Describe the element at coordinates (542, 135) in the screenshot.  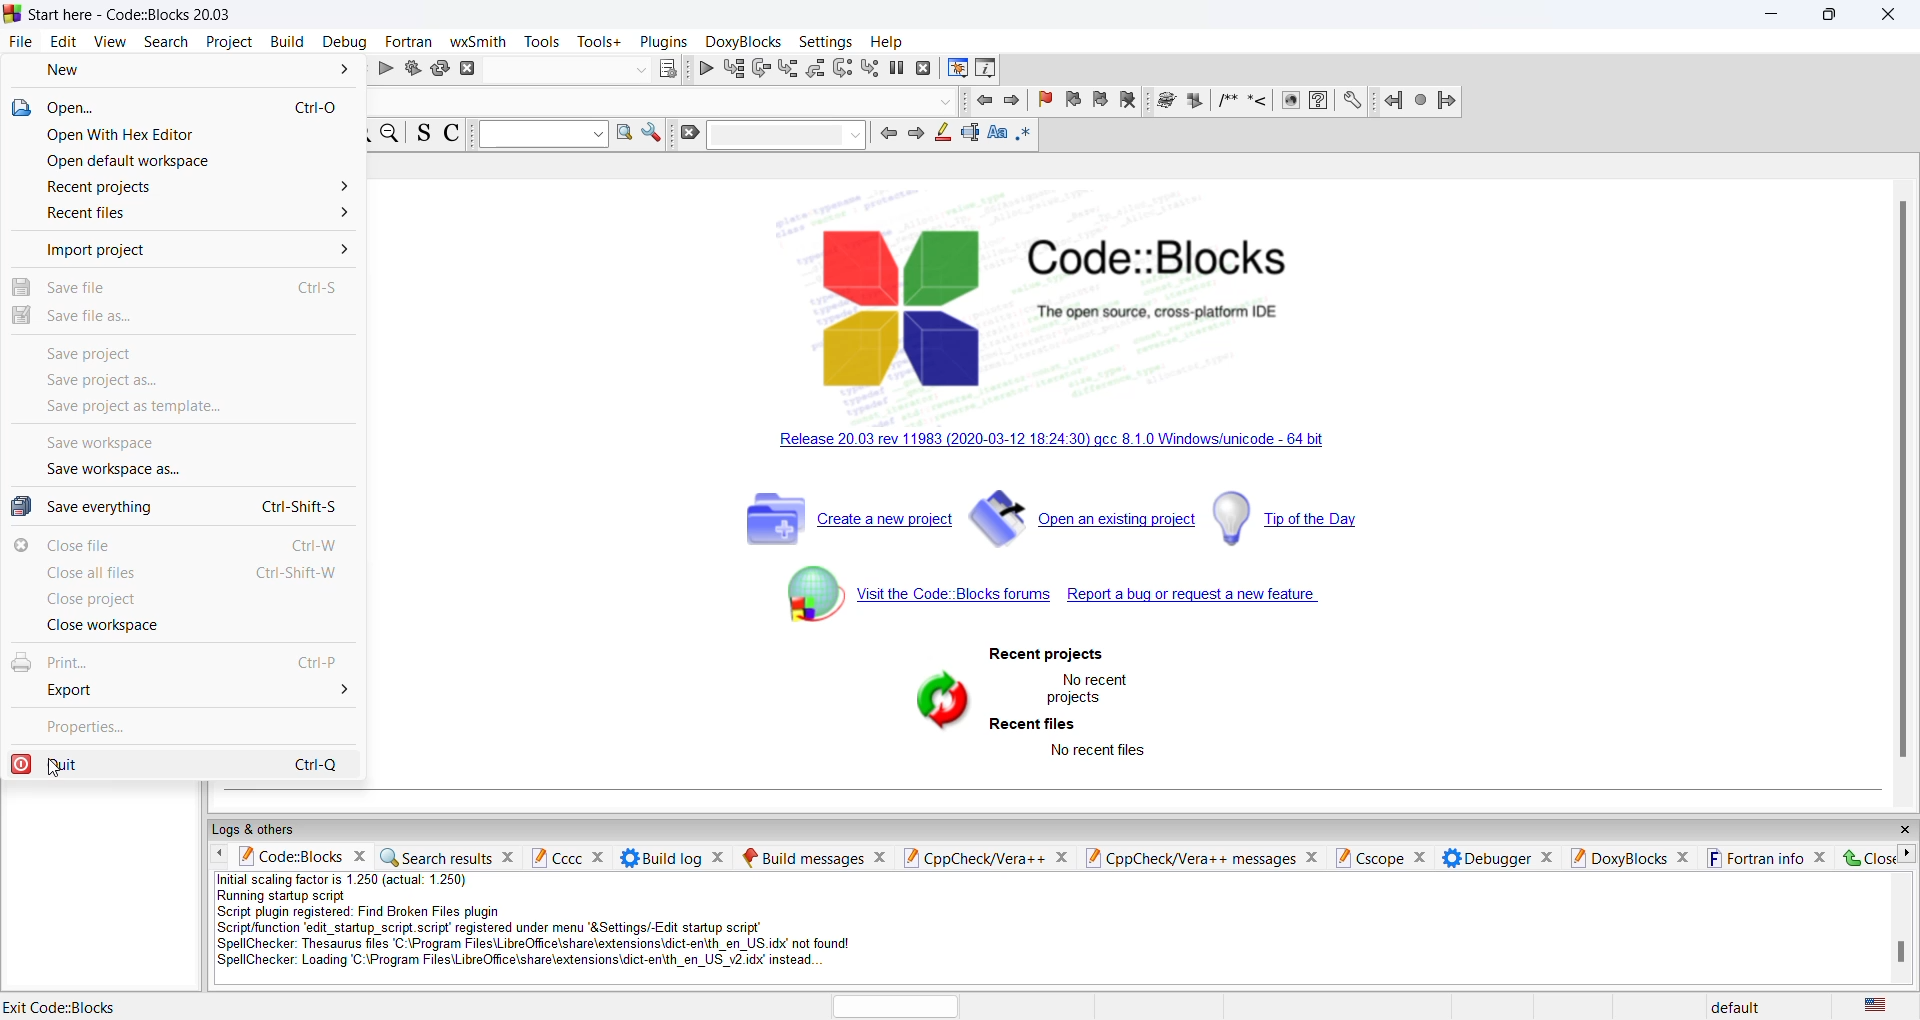
I see `dropdown button with textbox` at that location.